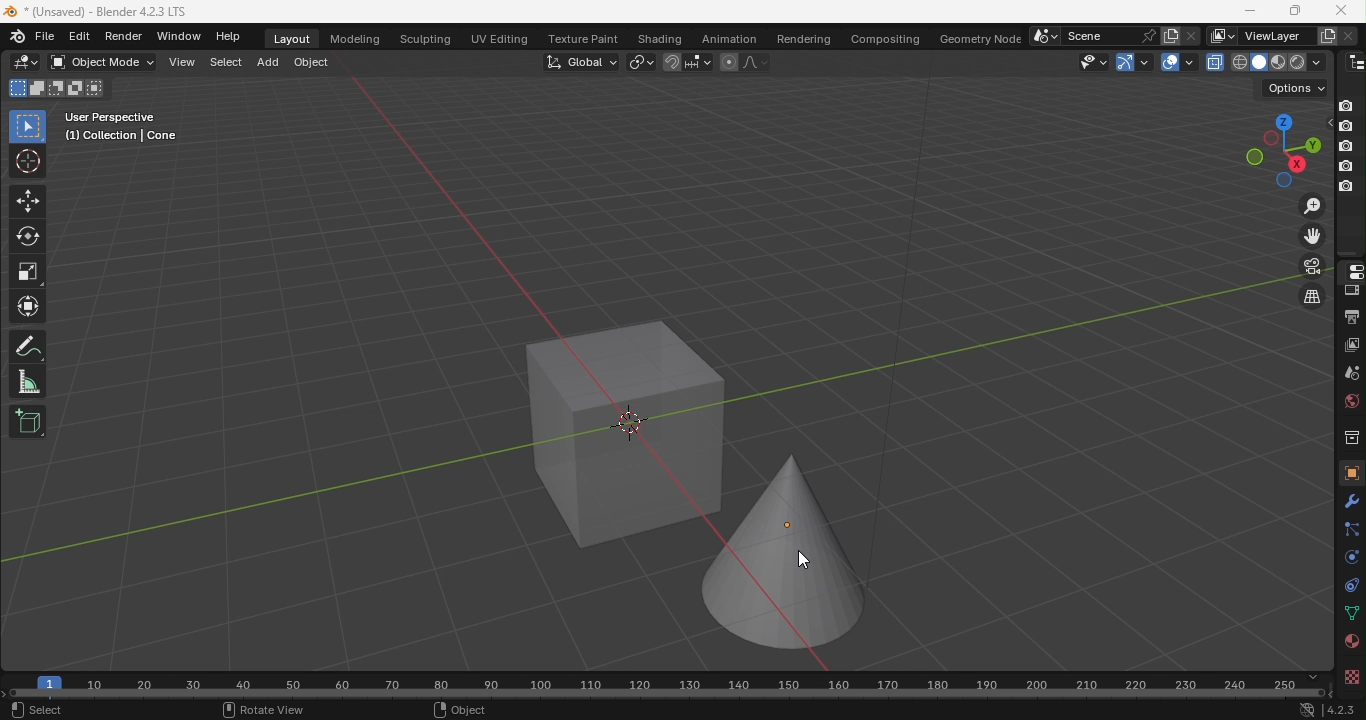  What do you see at coordinates (1169, 35) in the screenshot?
I see `New scene` at bounding box center [1169, 35].